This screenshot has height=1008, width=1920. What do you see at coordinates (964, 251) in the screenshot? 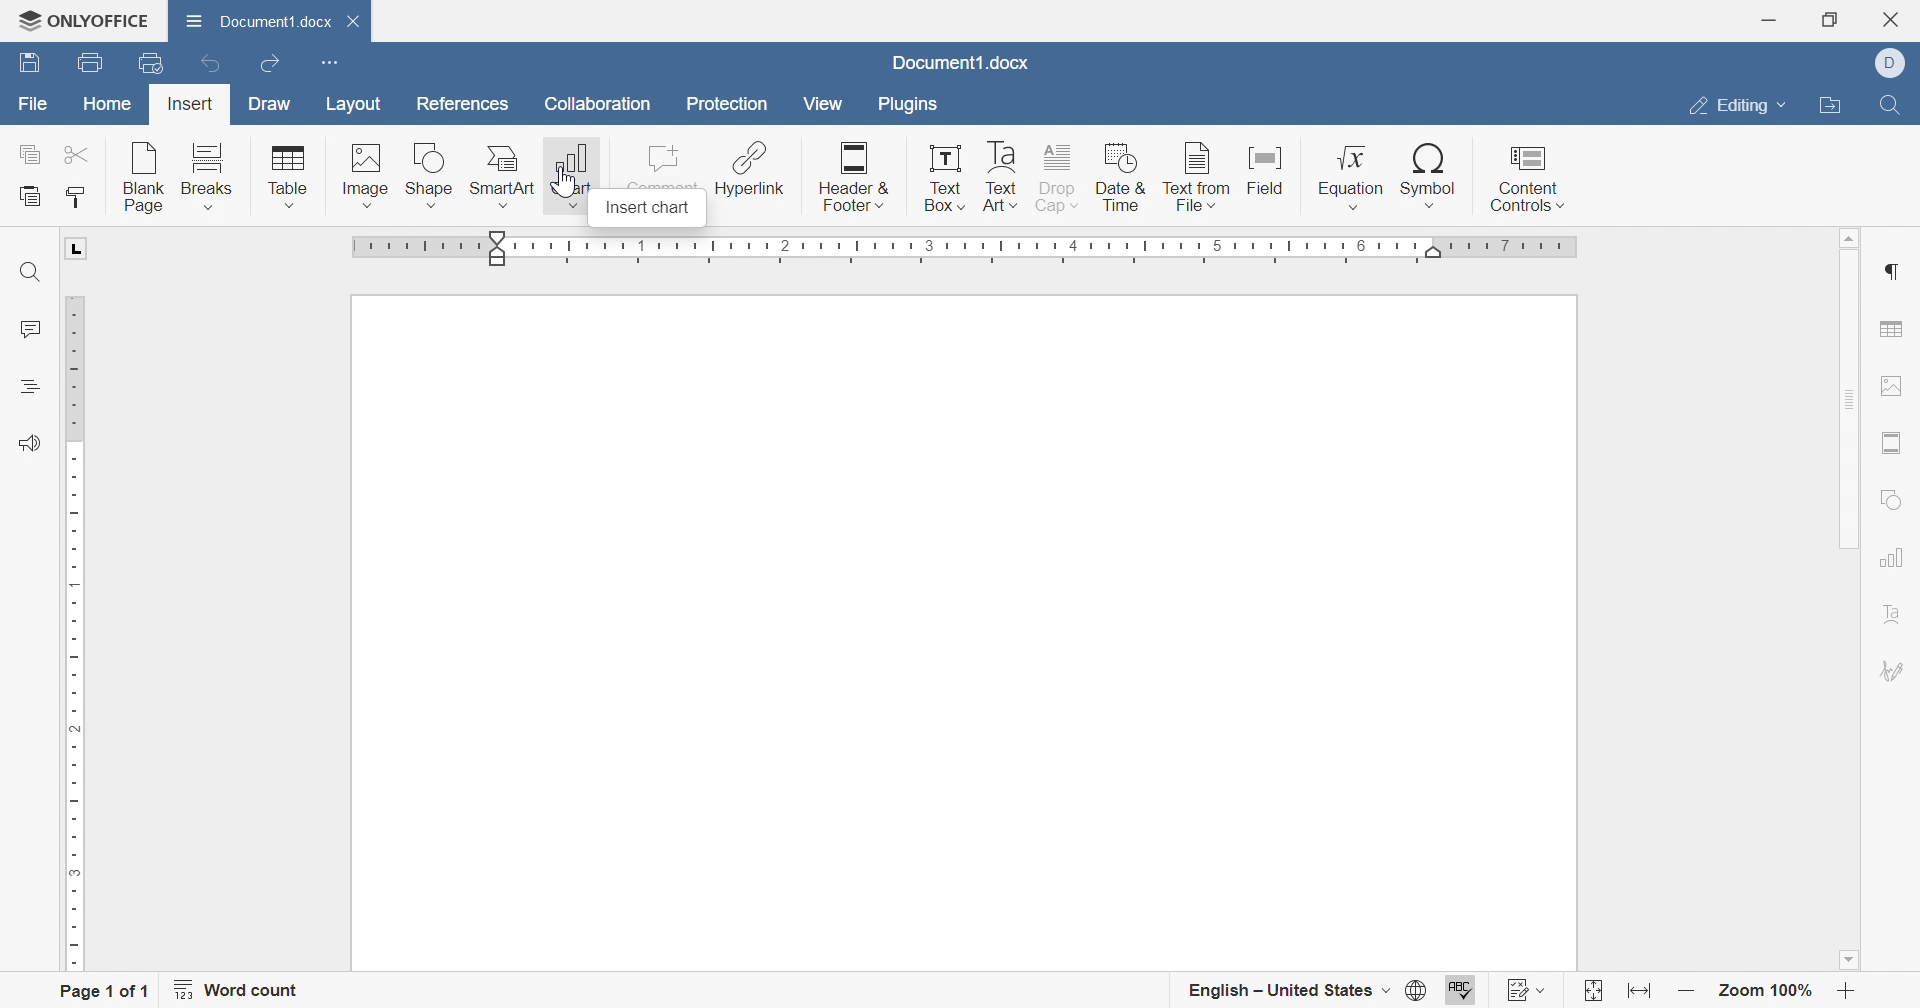
I see `Ruler` at bounding box center [964, 251].